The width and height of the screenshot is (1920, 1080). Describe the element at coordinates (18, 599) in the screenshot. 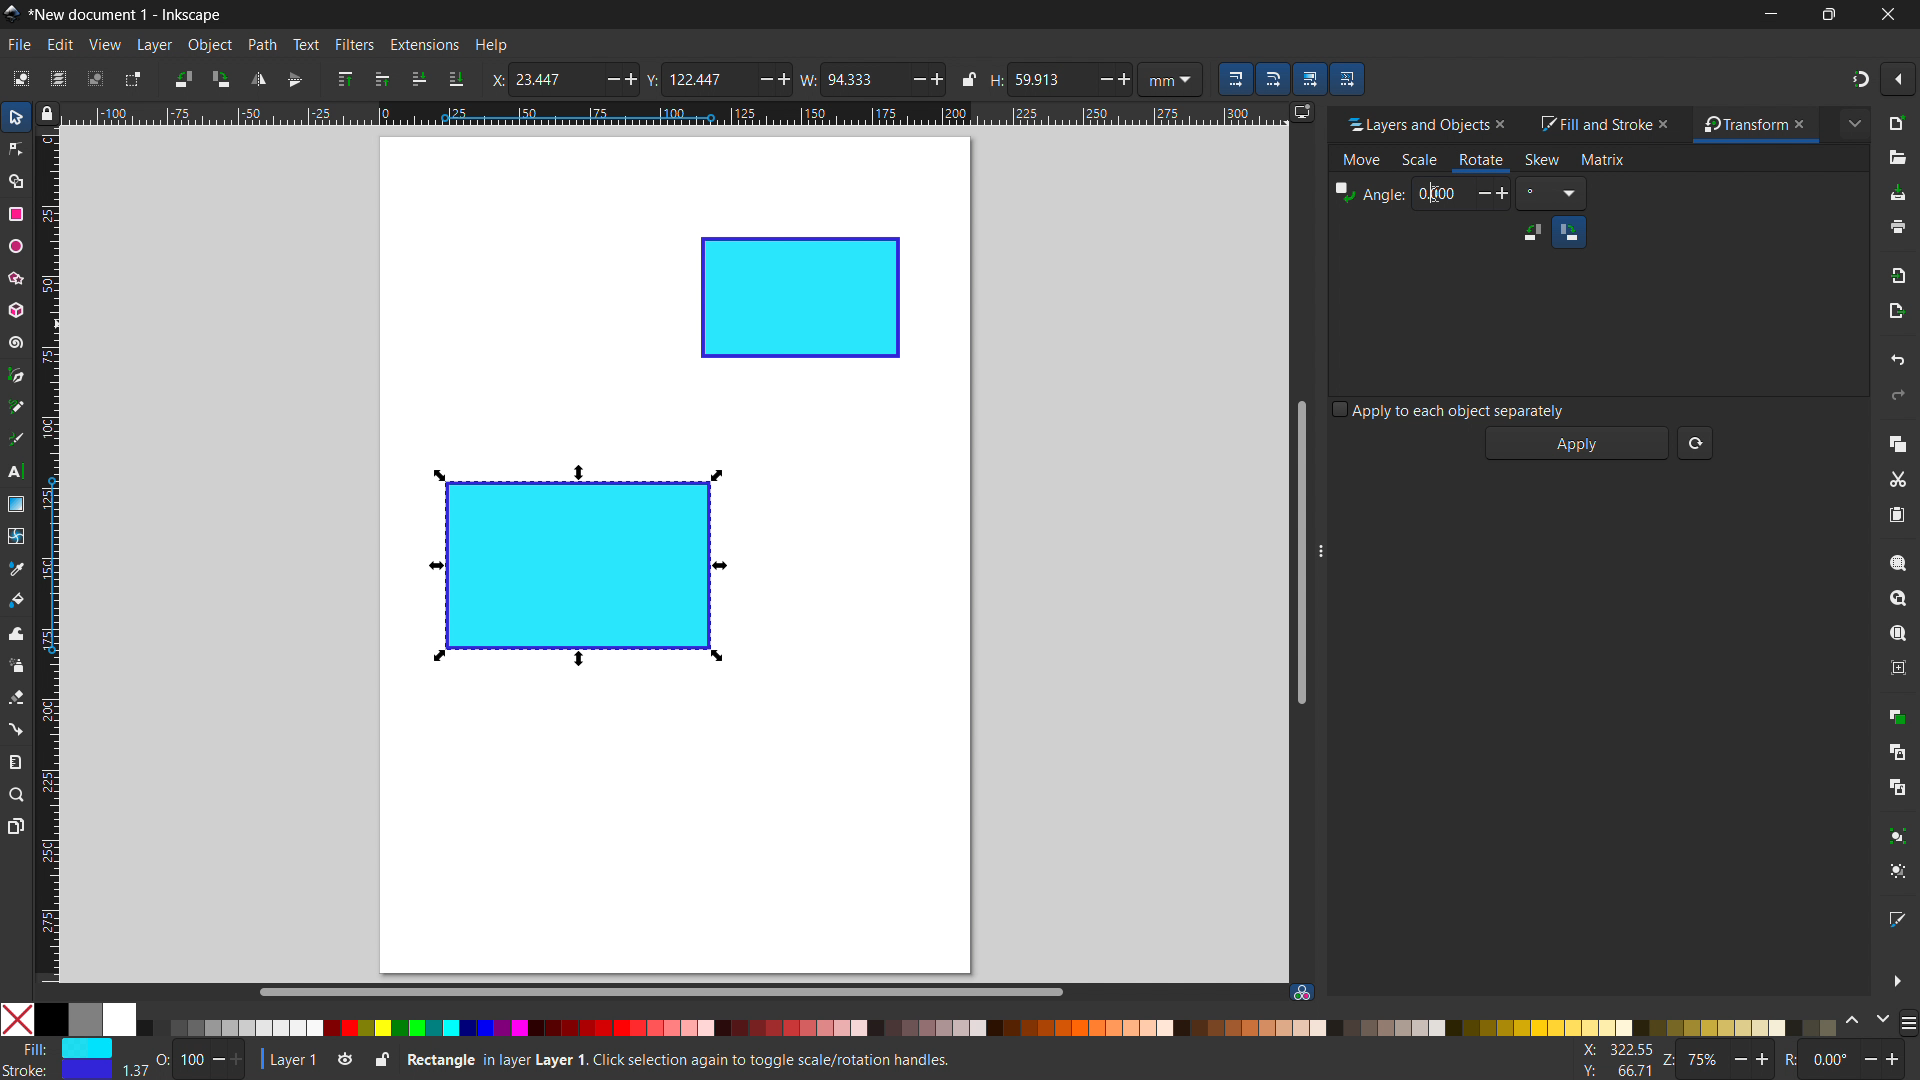

I see `paint bucket tool` at that location.